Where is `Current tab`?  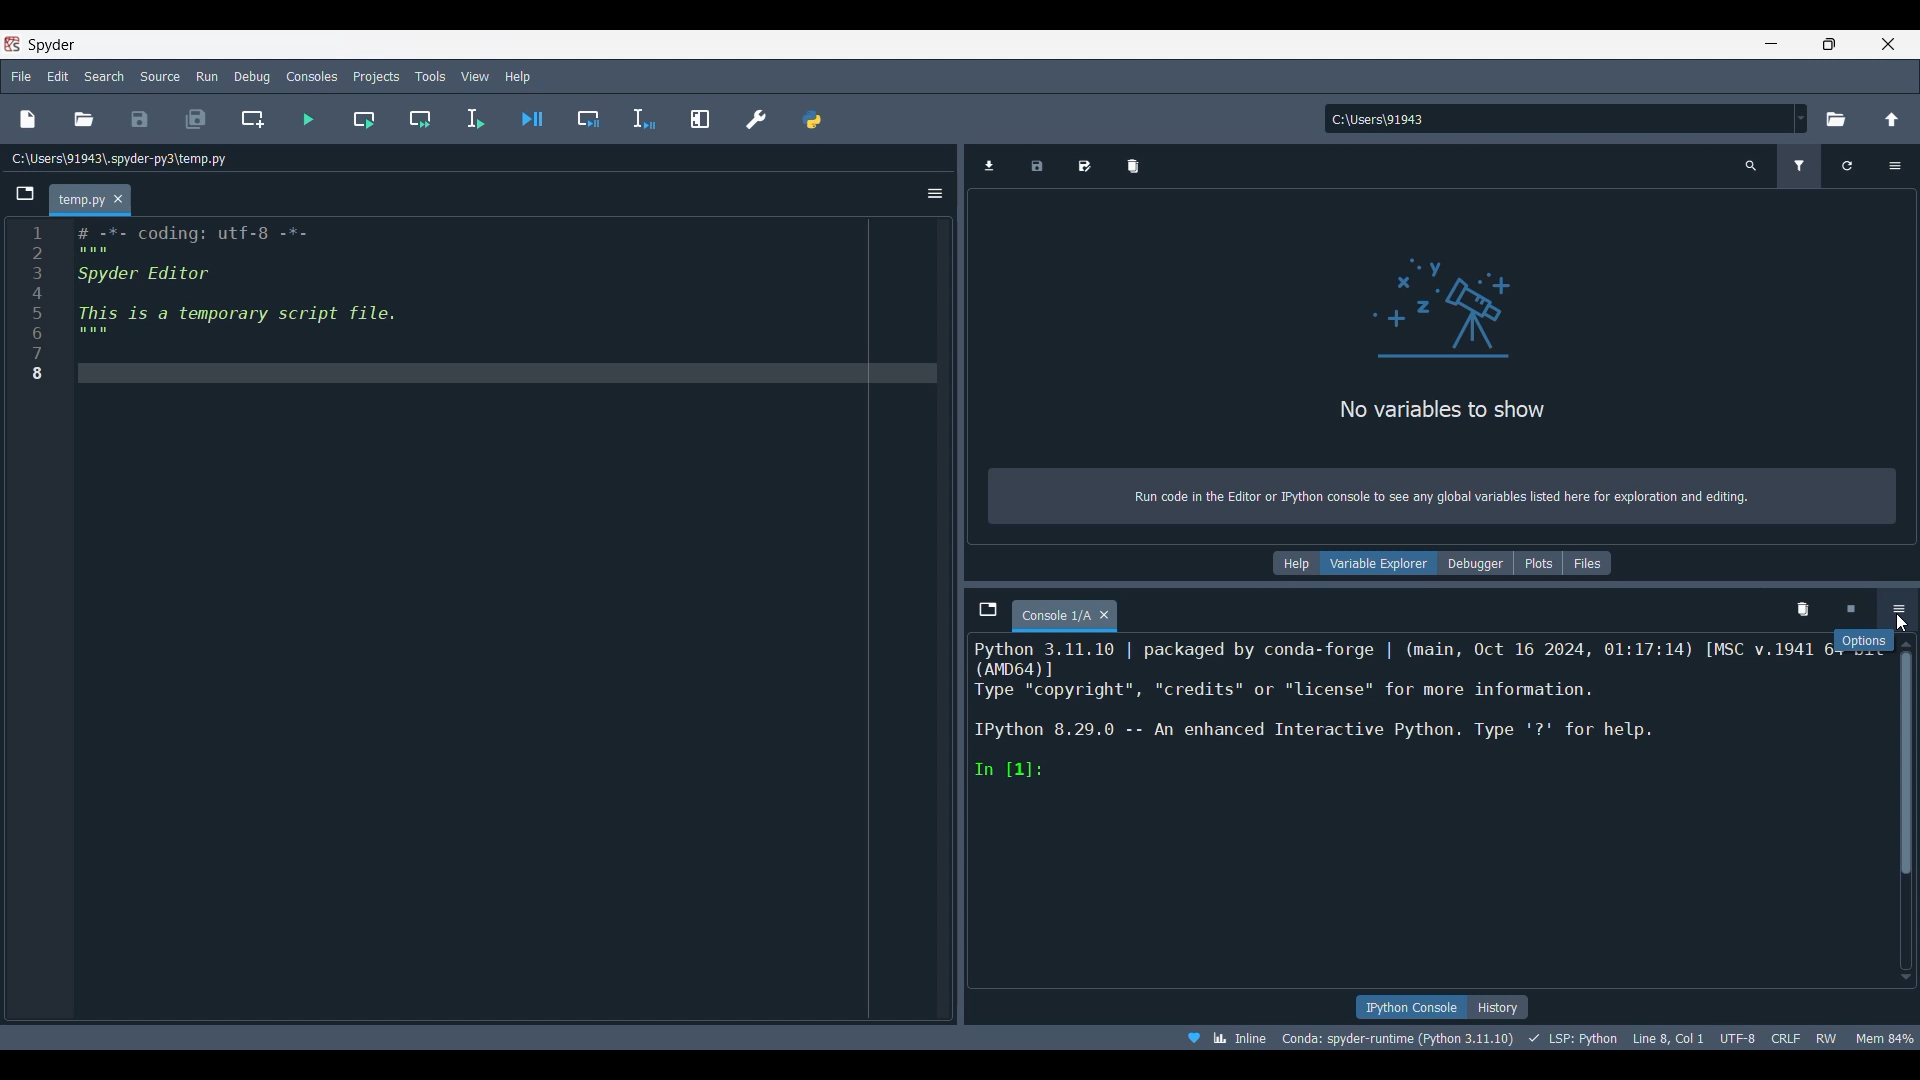
Current tab is located at coordinates (1053, 616).